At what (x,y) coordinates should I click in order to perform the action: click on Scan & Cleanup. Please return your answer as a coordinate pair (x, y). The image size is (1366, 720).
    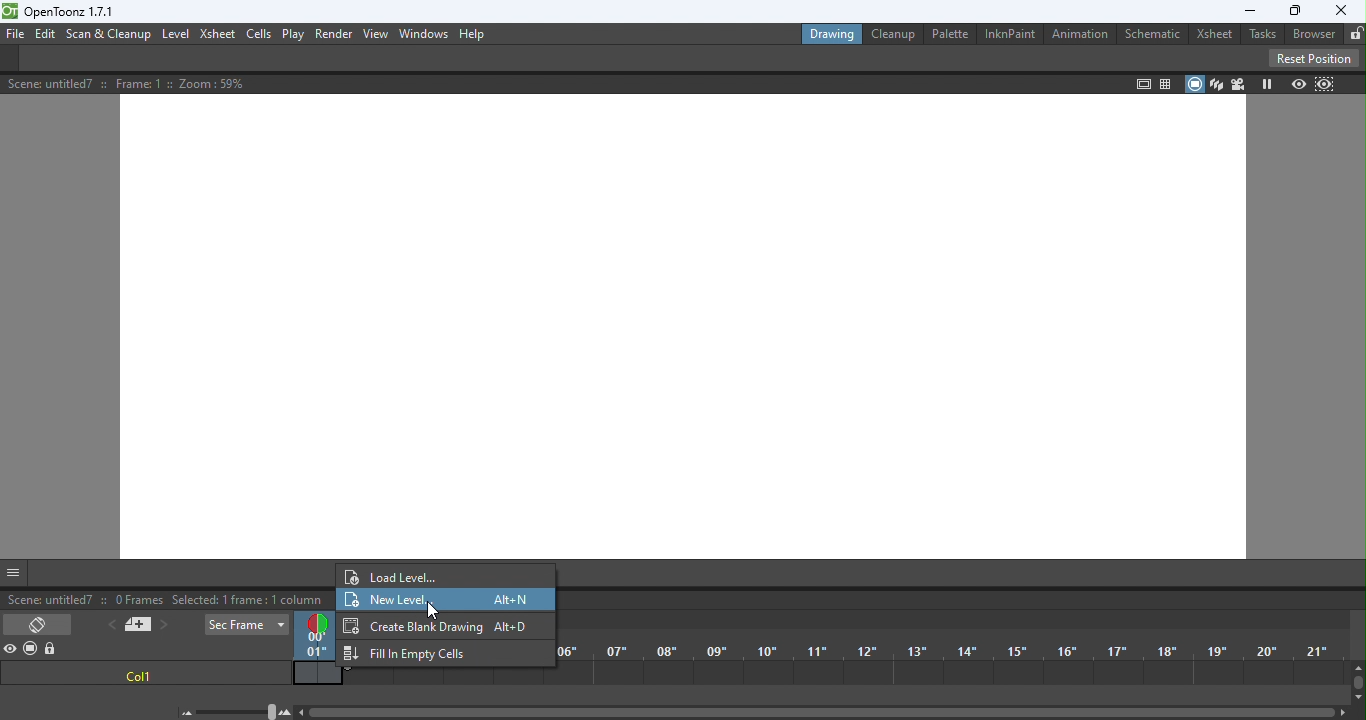
    Looking at the image, I should click on (110, 35).